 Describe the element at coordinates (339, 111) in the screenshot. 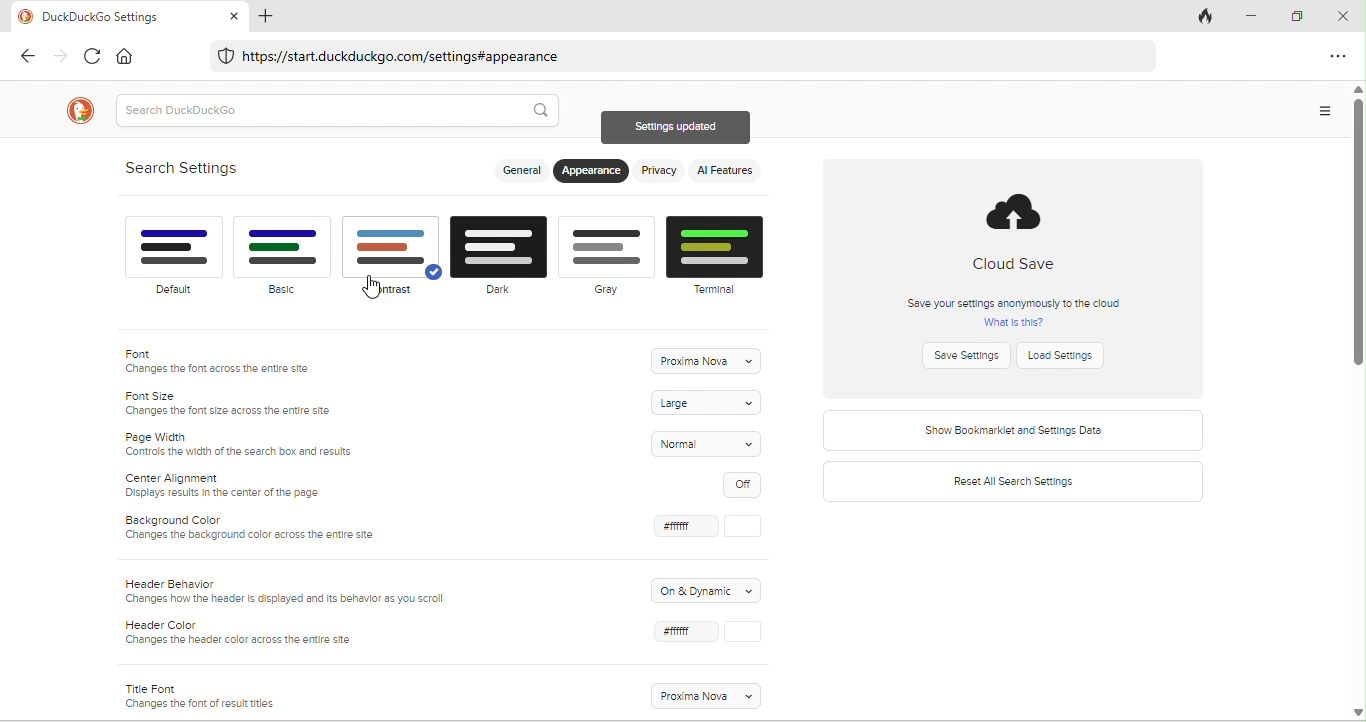

I see `search bar` at that location.